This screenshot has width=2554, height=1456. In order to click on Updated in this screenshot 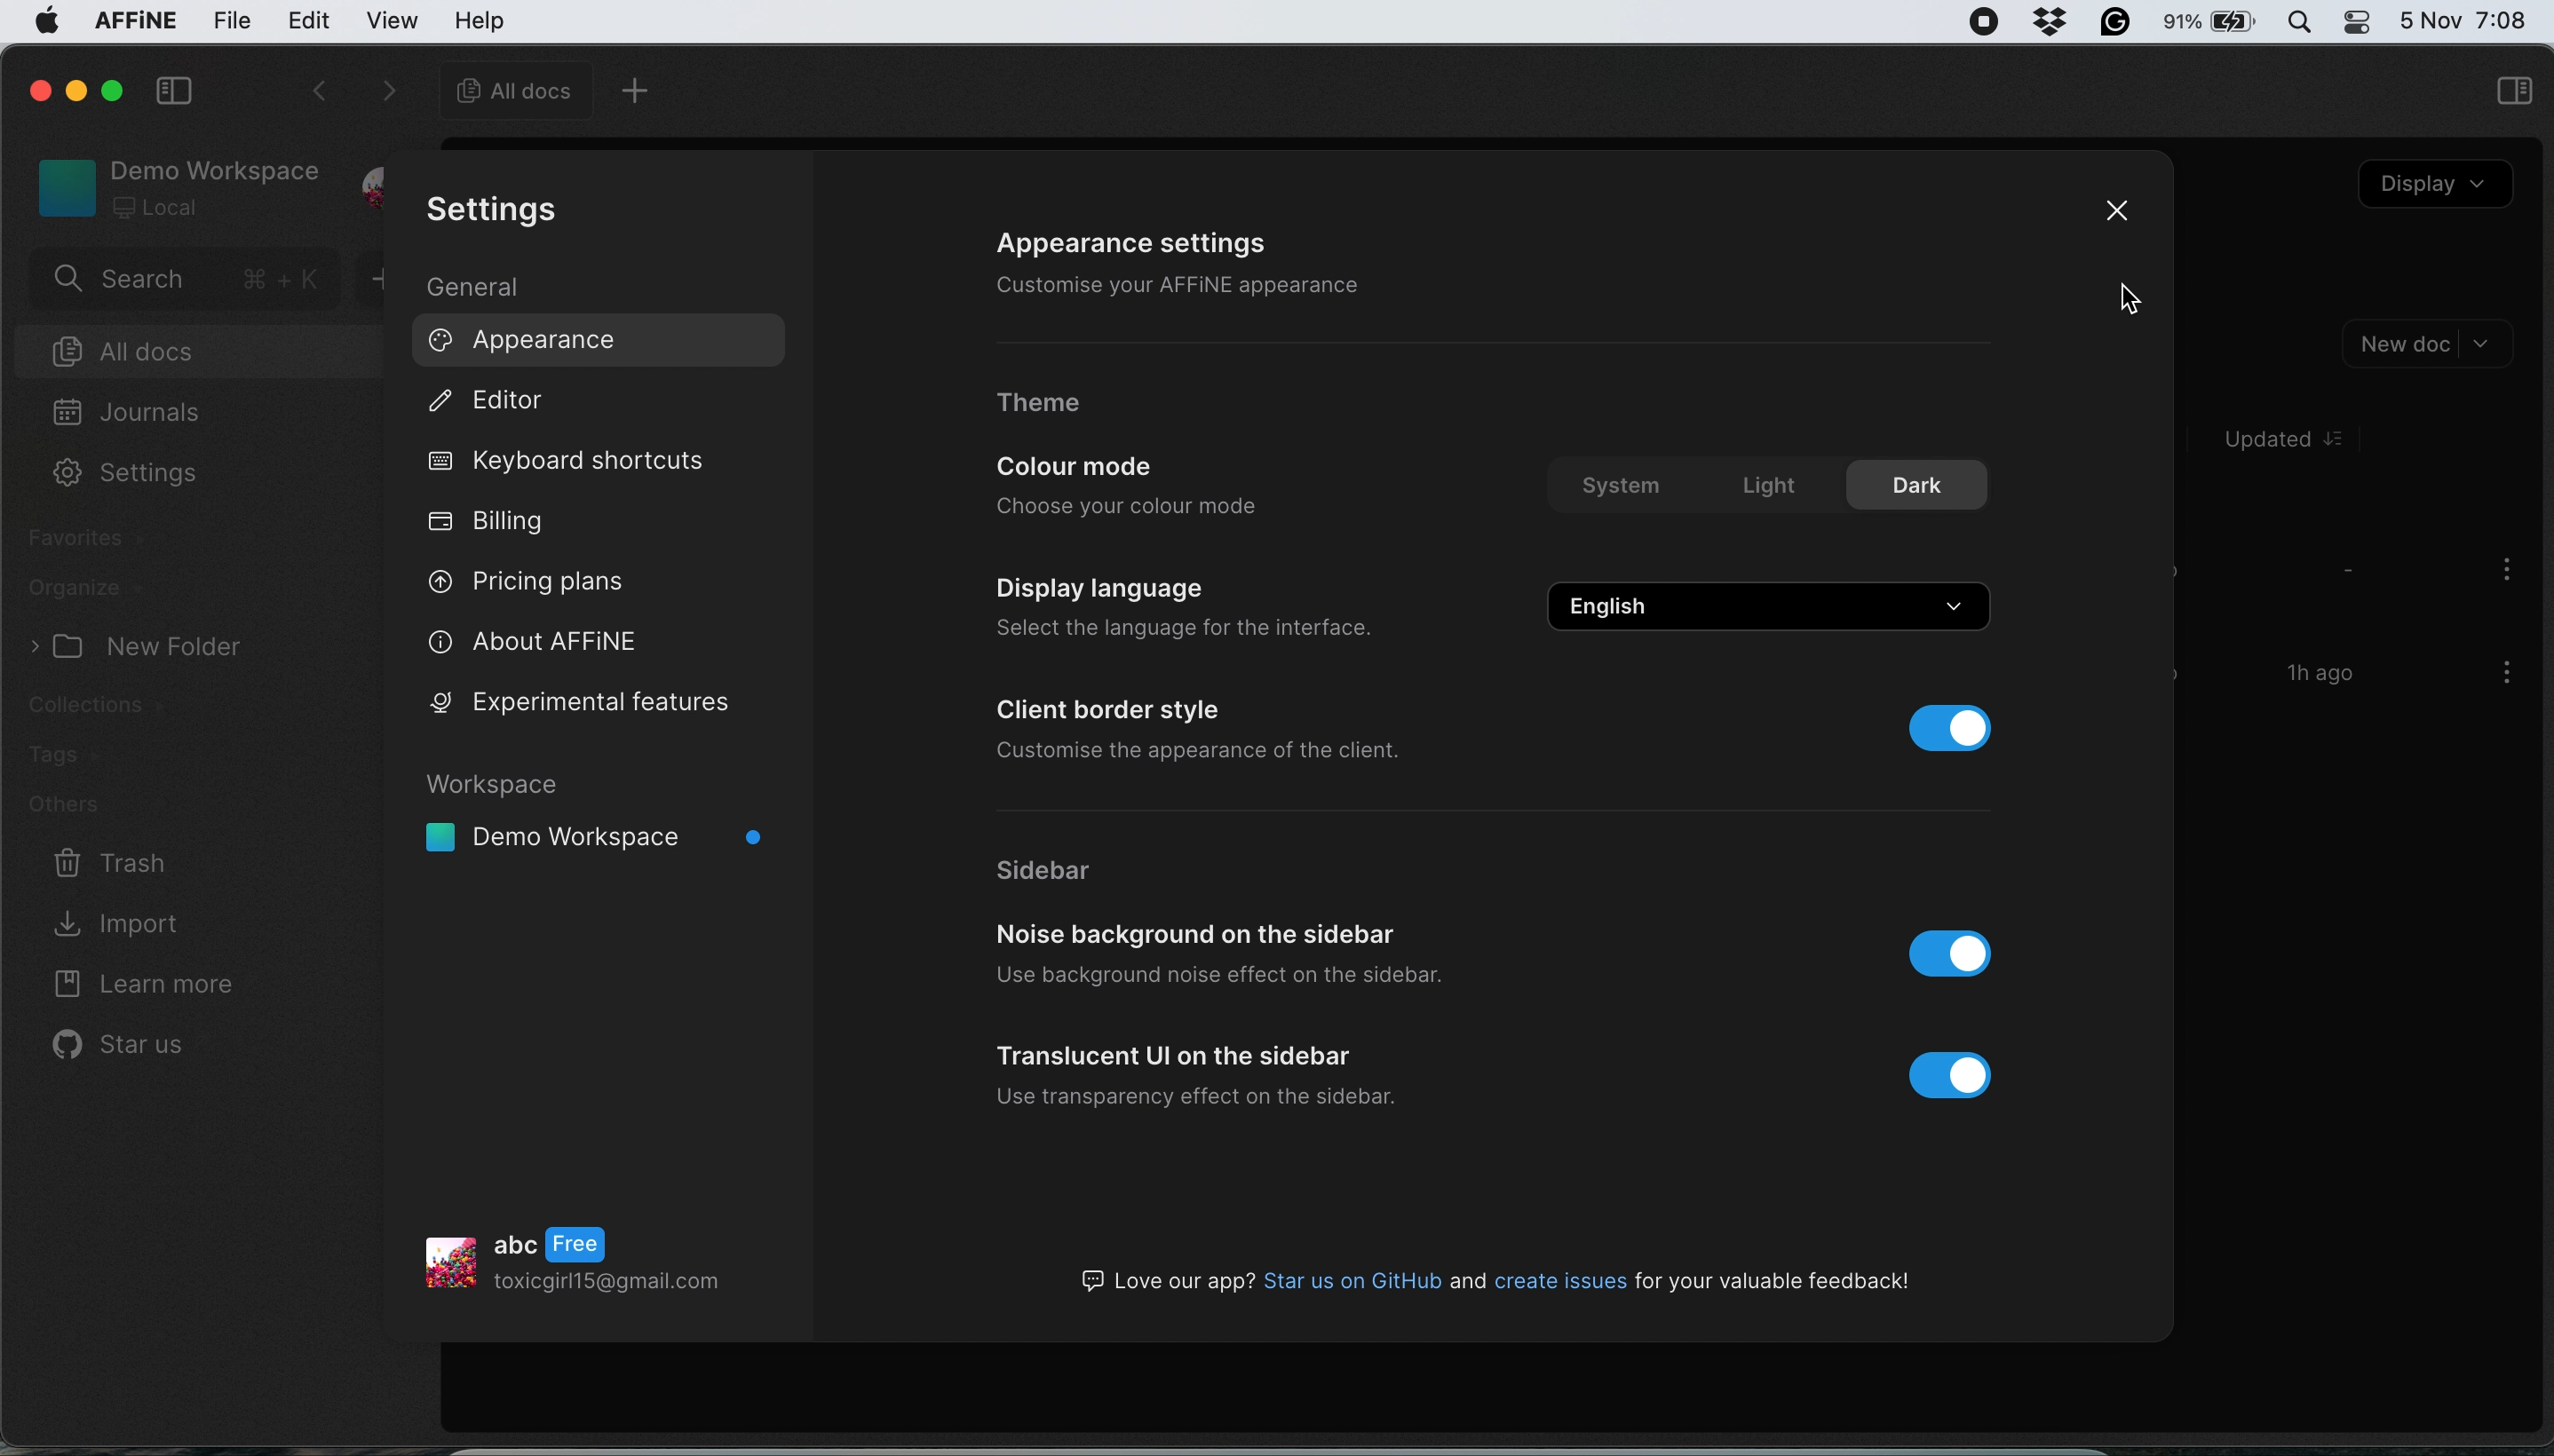, I will do `click(2278, 438)`.